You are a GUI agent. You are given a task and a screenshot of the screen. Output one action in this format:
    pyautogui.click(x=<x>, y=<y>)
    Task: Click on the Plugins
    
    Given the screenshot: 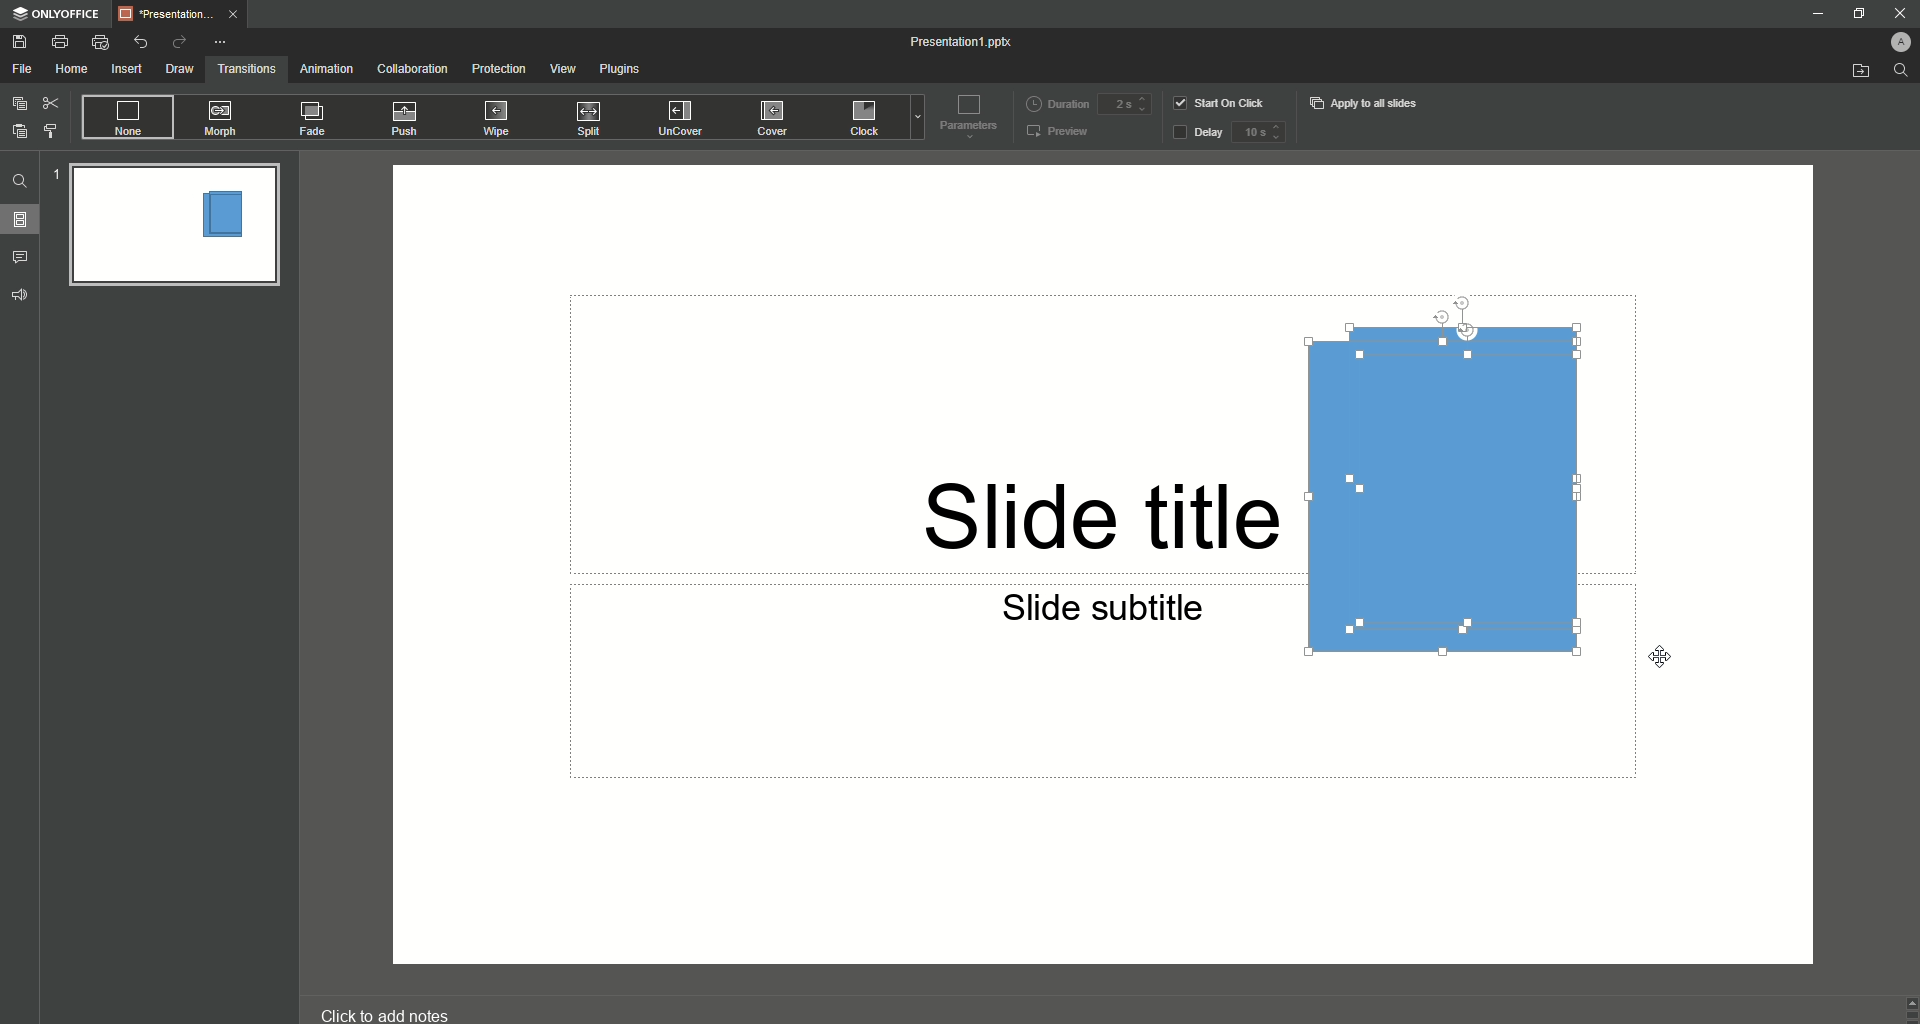 What is the action you would take?
    pyautogui.click(x=624, y=72)
    